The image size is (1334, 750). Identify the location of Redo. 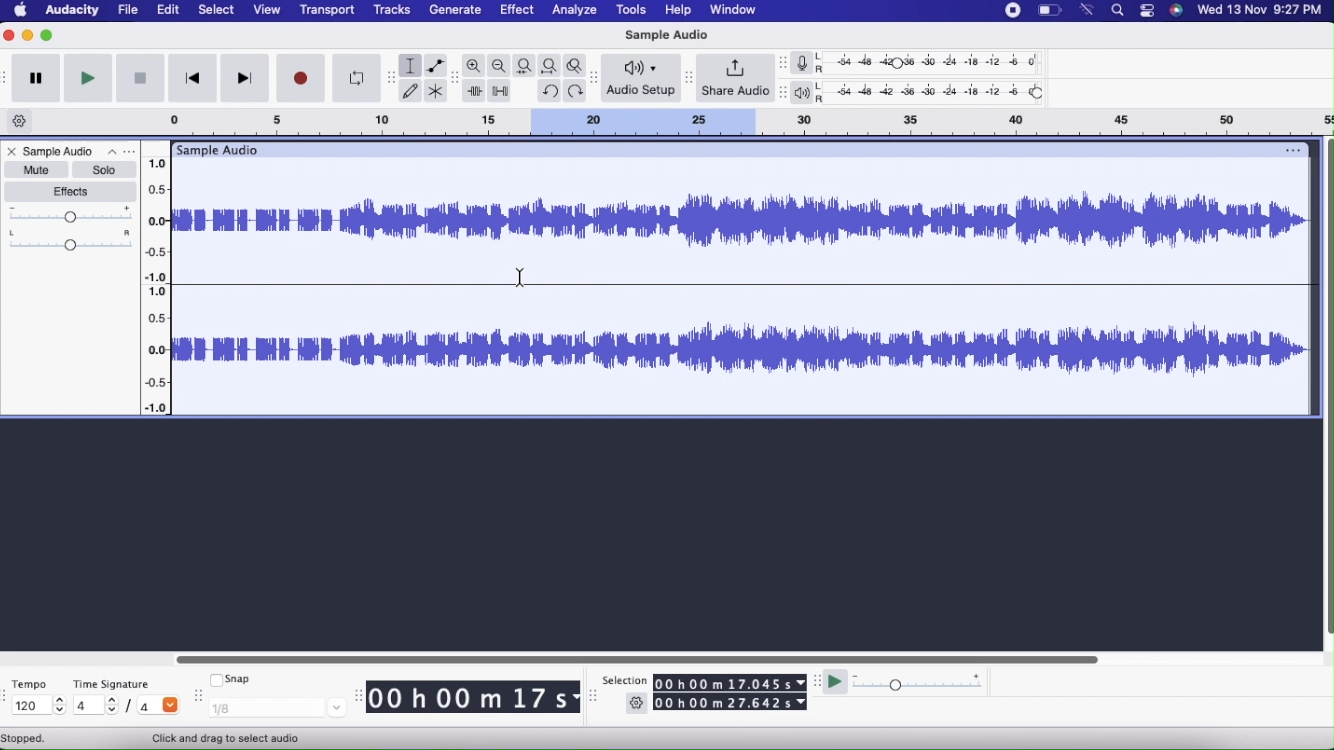
(578, 91).